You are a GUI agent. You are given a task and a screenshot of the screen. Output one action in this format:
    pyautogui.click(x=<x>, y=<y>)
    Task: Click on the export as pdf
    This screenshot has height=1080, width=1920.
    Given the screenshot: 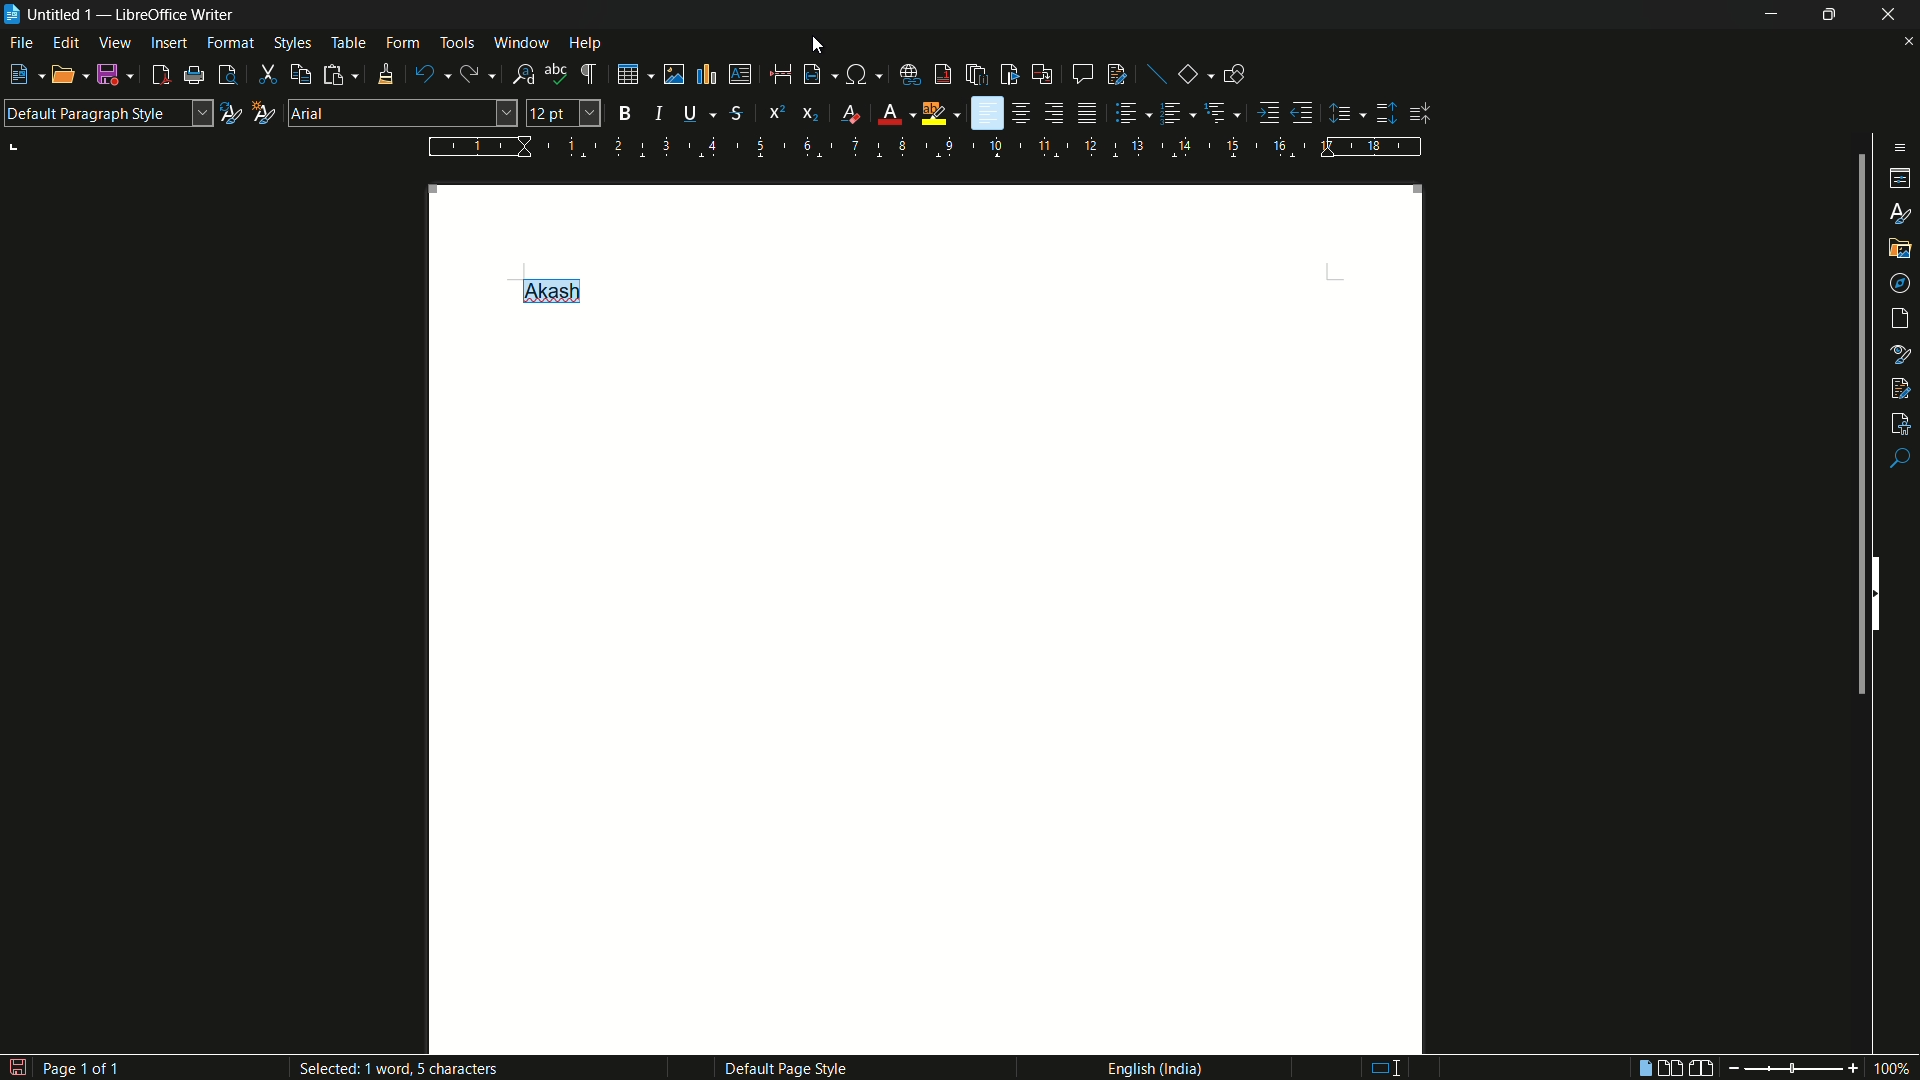 What is the action you would take?
    pyautogui.click(x=160, y=76)
    